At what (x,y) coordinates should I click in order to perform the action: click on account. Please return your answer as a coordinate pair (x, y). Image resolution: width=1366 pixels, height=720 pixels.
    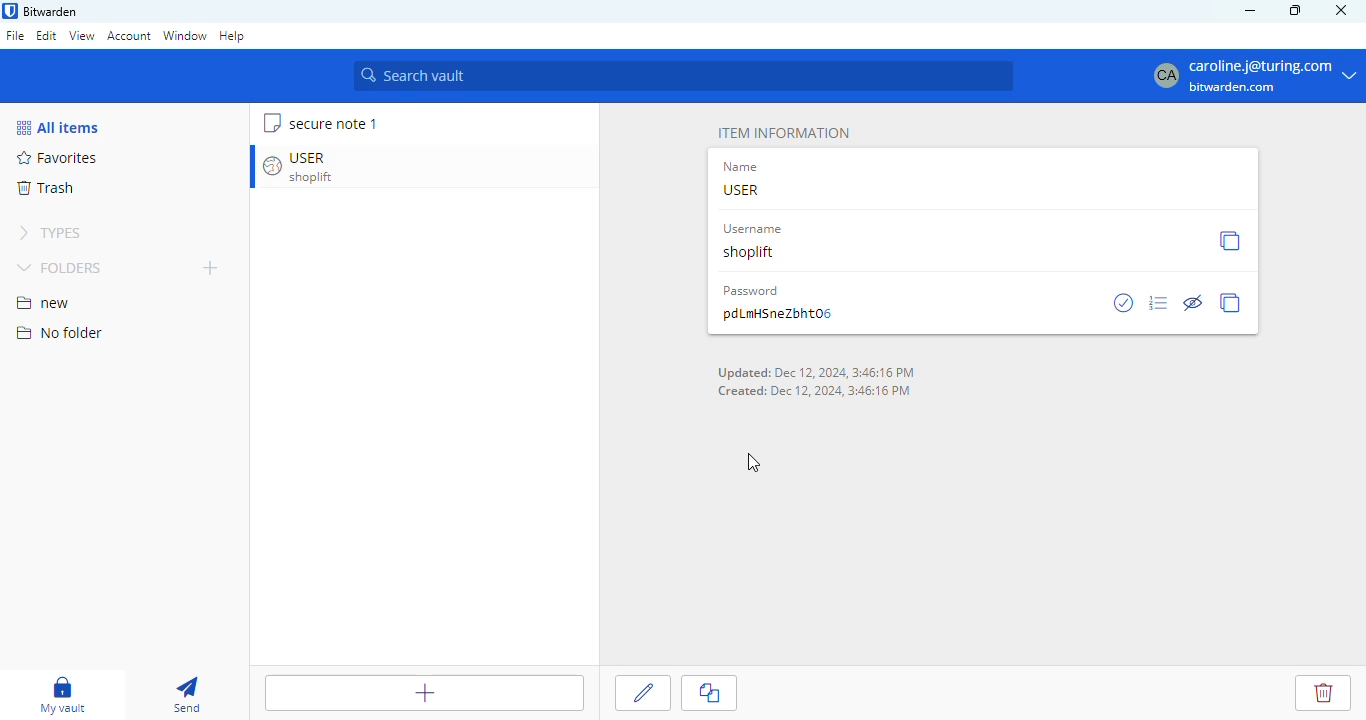
    Looking at the image, I should click on (129, 35).